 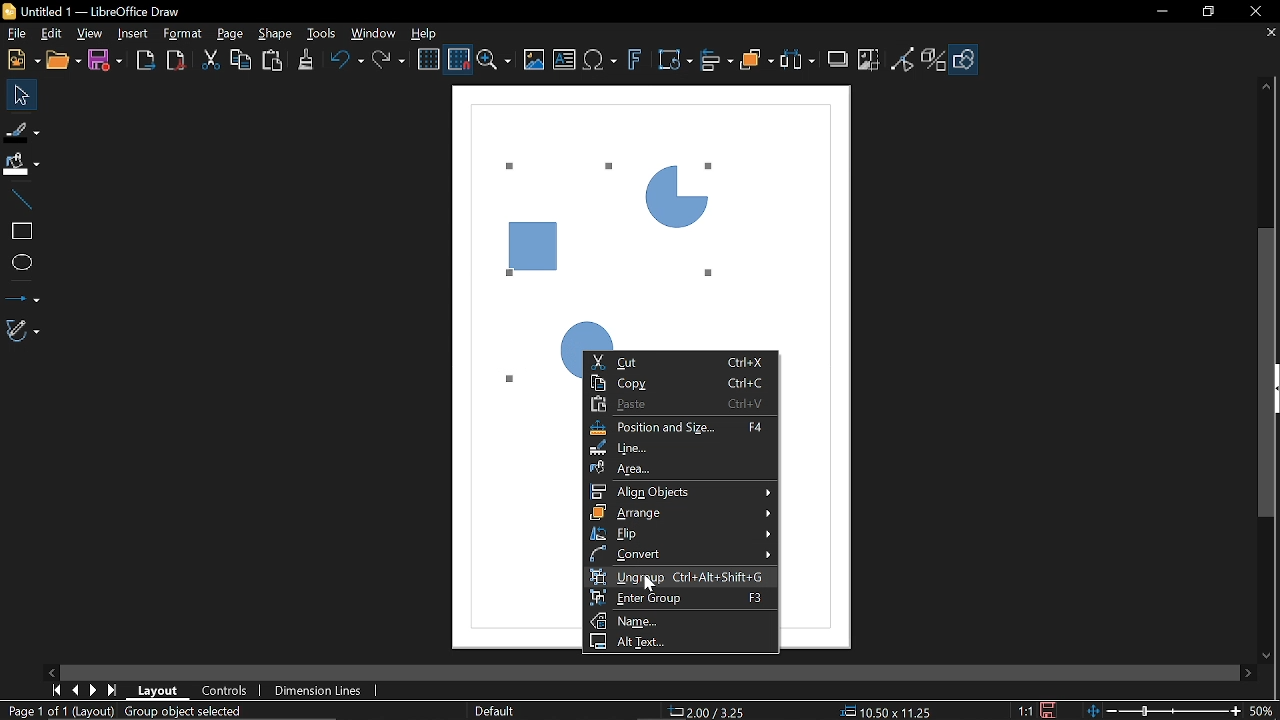 I want to click on Ungroup, so click(x=683, y=576).